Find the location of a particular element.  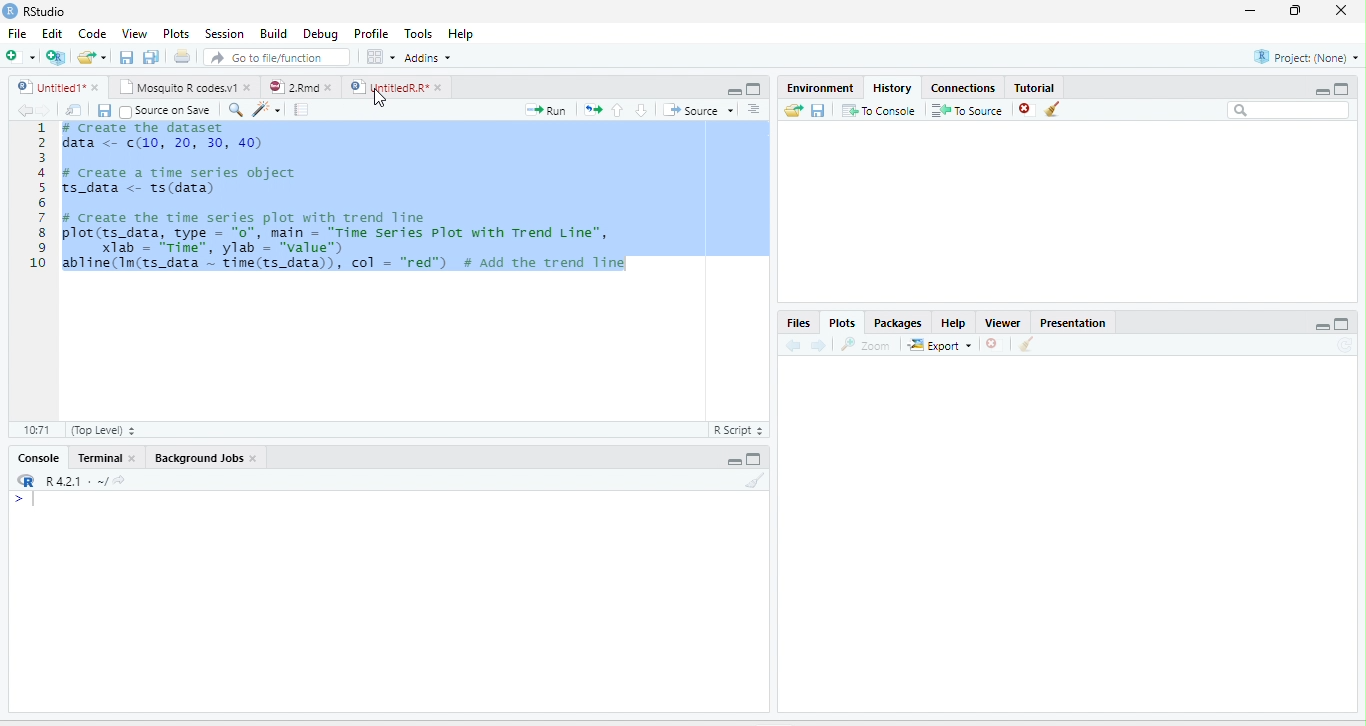

Export is located at coordinates (940, 345).